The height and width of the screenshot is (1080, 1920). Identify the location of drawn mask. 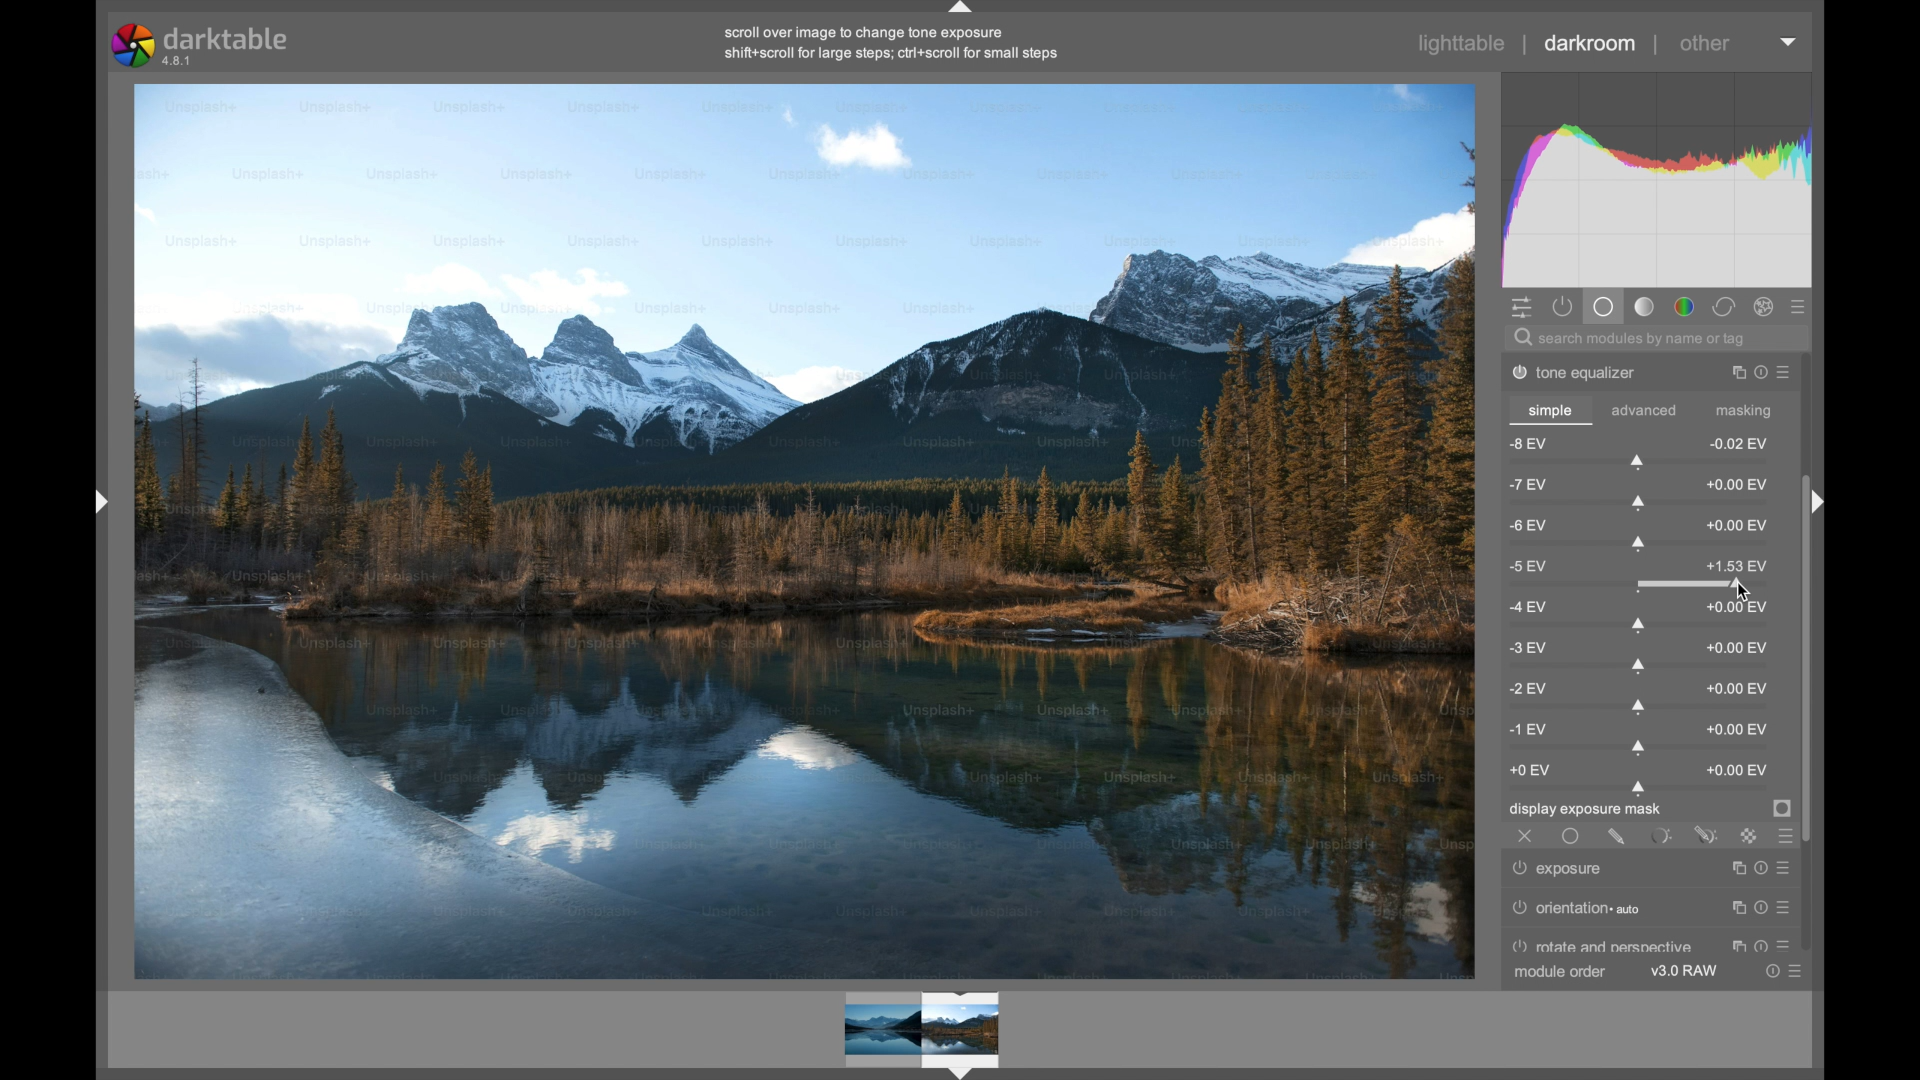
(1618, 837).